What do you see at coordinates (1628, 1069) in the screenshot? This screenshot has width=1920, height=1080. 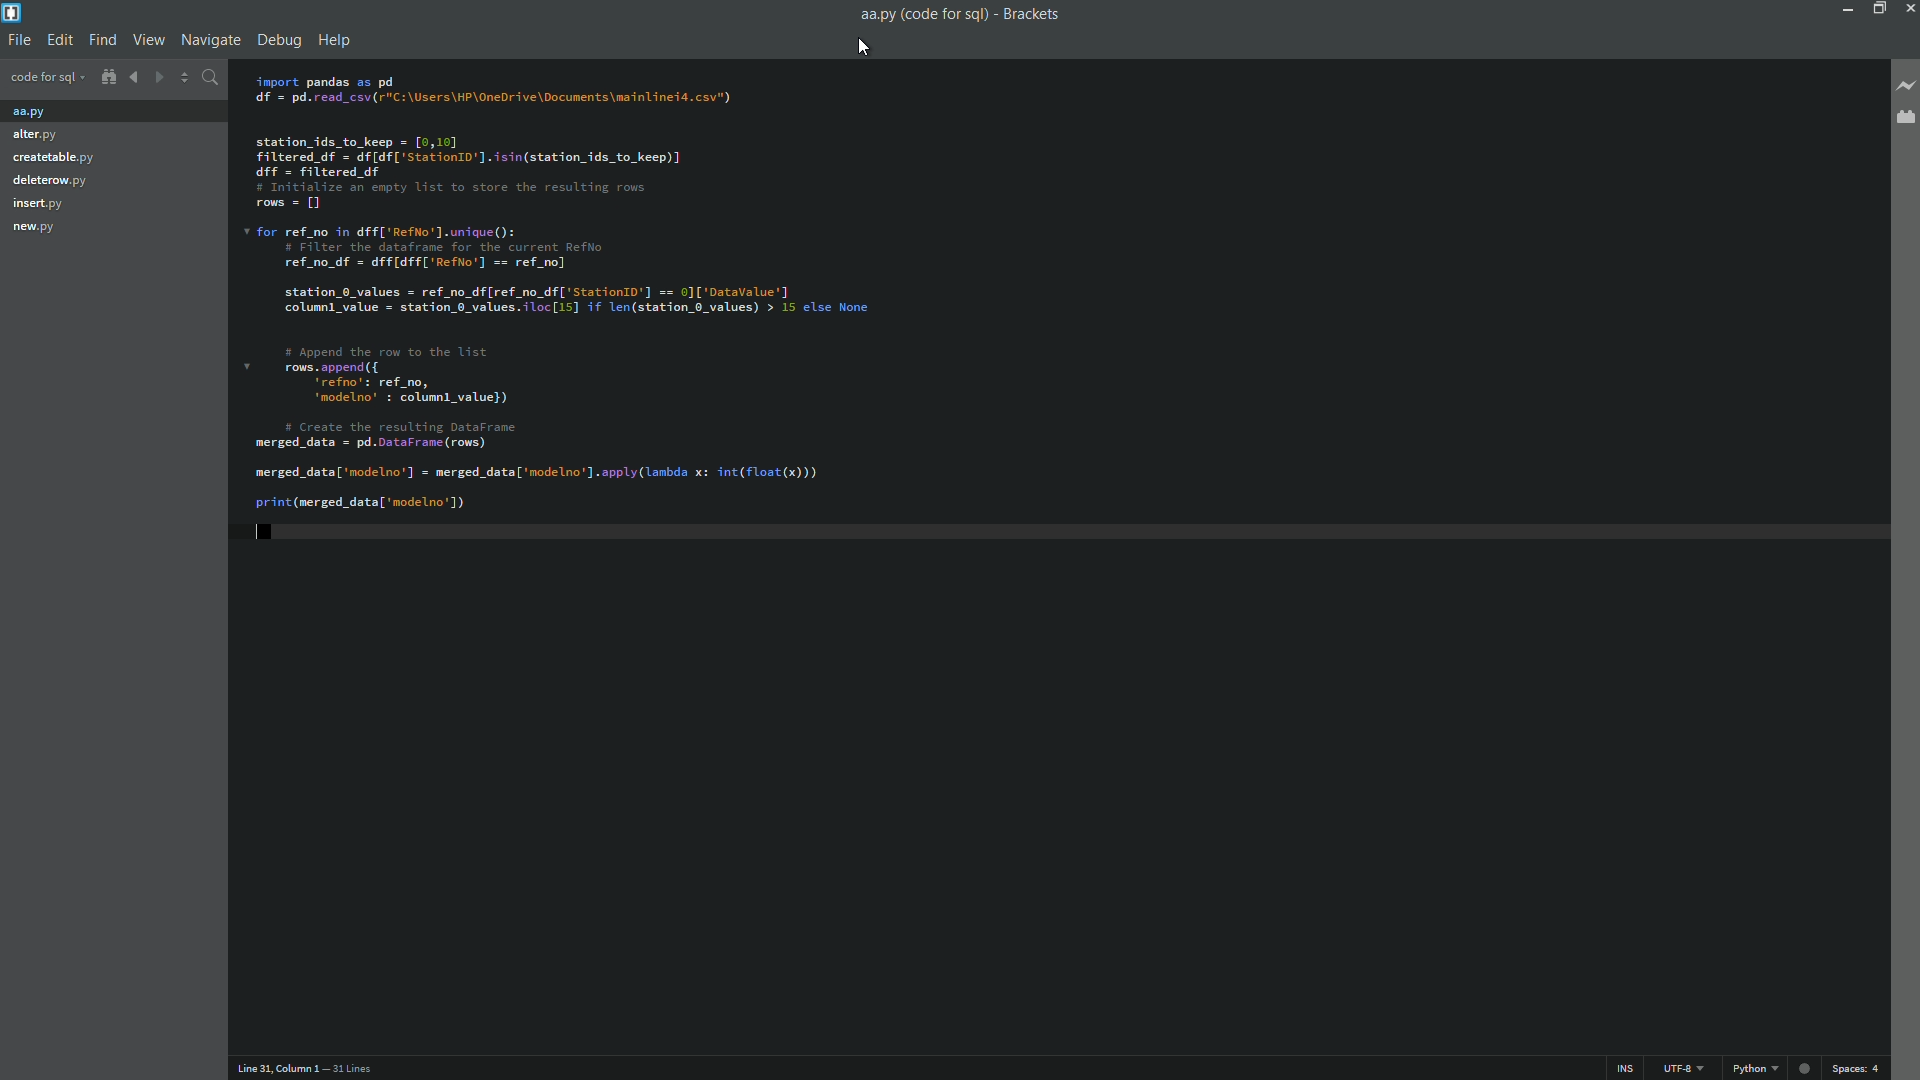 I see `ins` at bounding box center [1628, 1069].